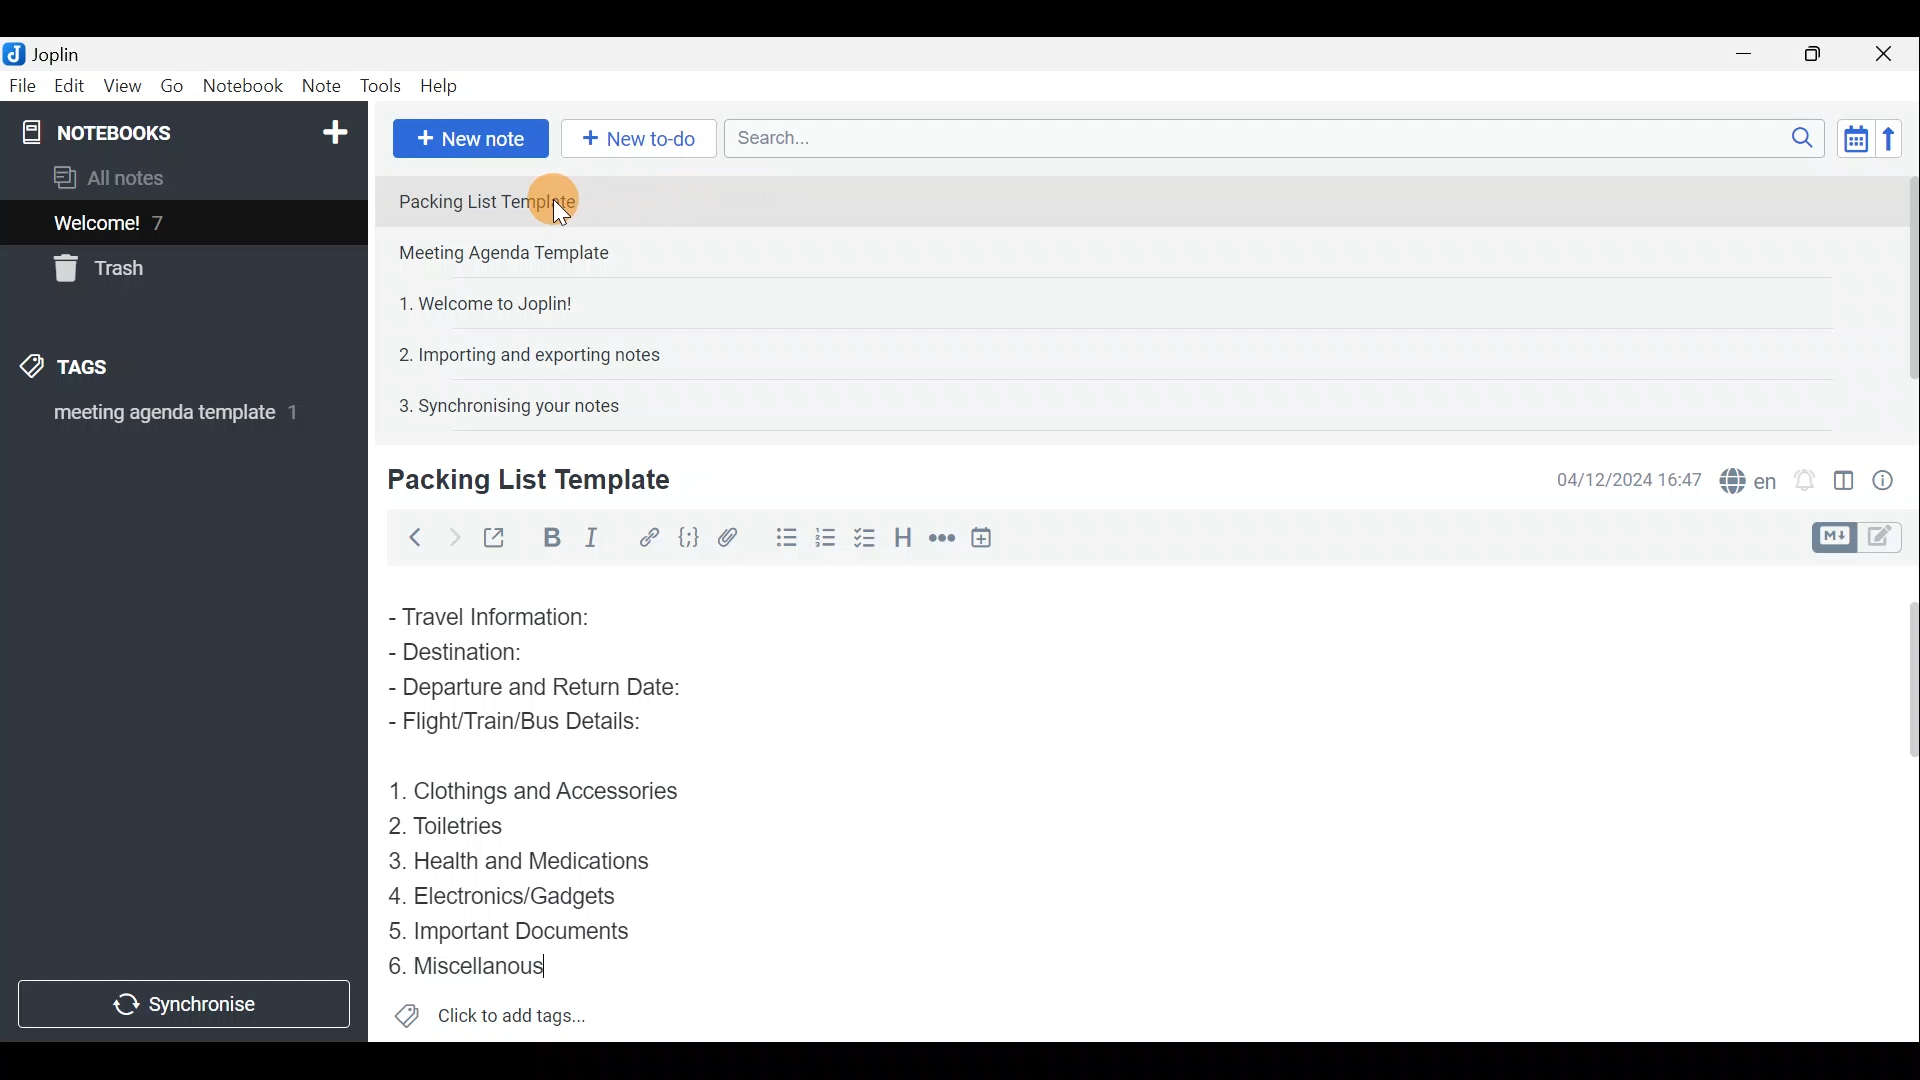 The height and width of the screenshot is (1080, 1920). What do you see at coordinates (1890, 477) in the screenshot?
I see `Note properties` at bounding box center [1890, 477].